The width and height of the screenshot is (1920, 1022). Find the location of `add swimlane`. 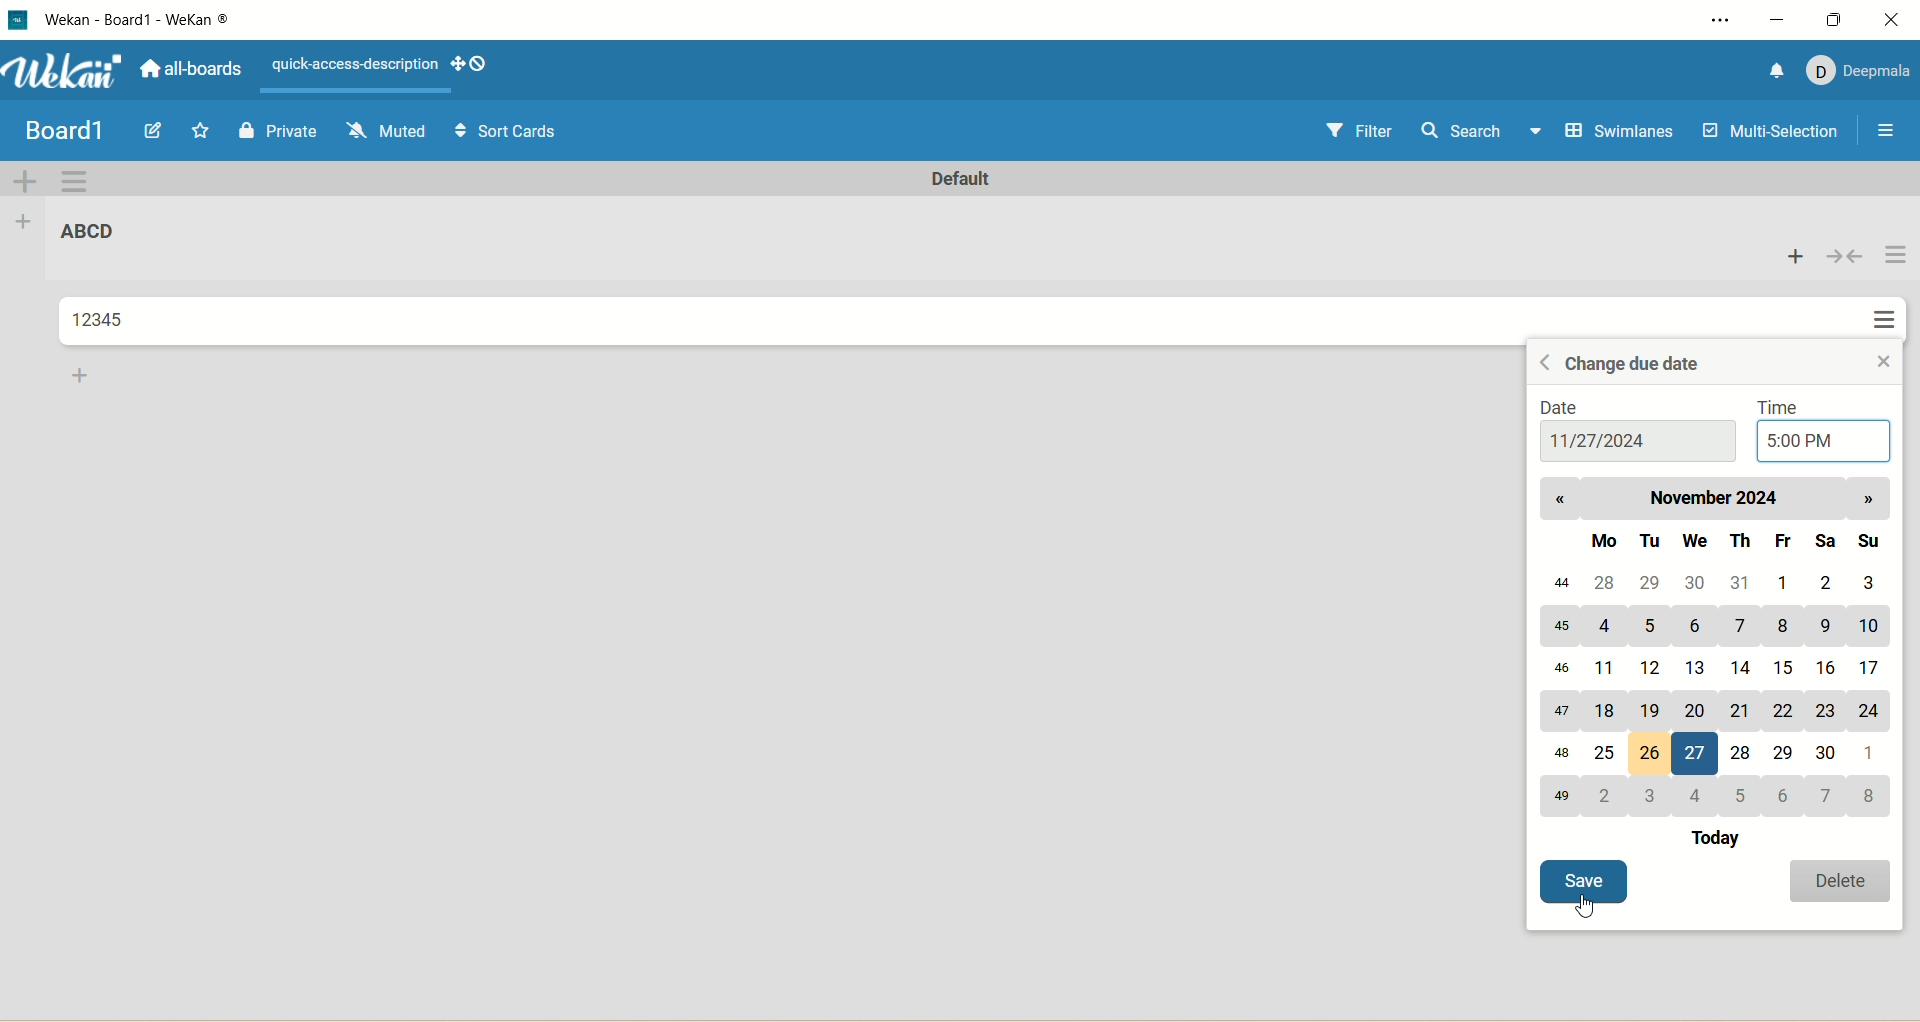

add swimlane is located at coordinates (27, 180).